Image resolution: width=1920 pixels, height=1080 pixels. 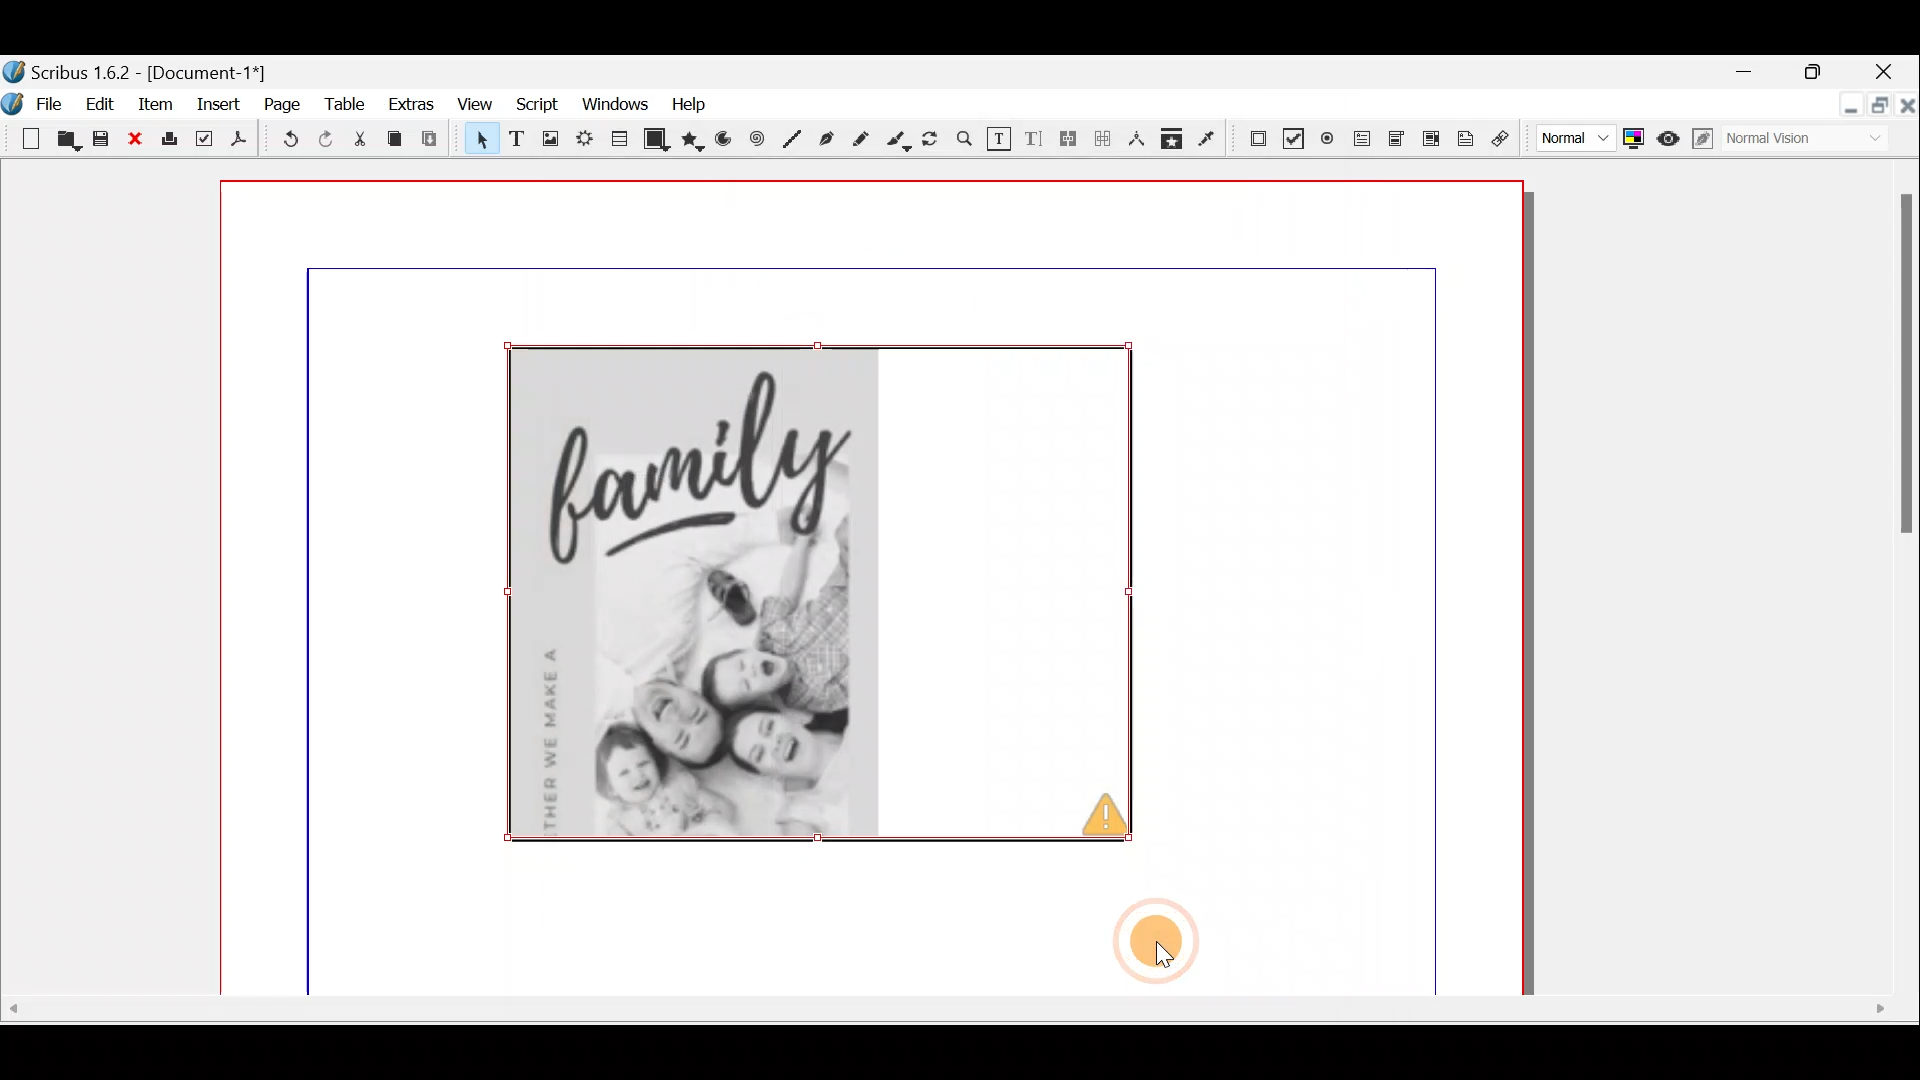 I want to click on Undo, so click(x=281, y=140).